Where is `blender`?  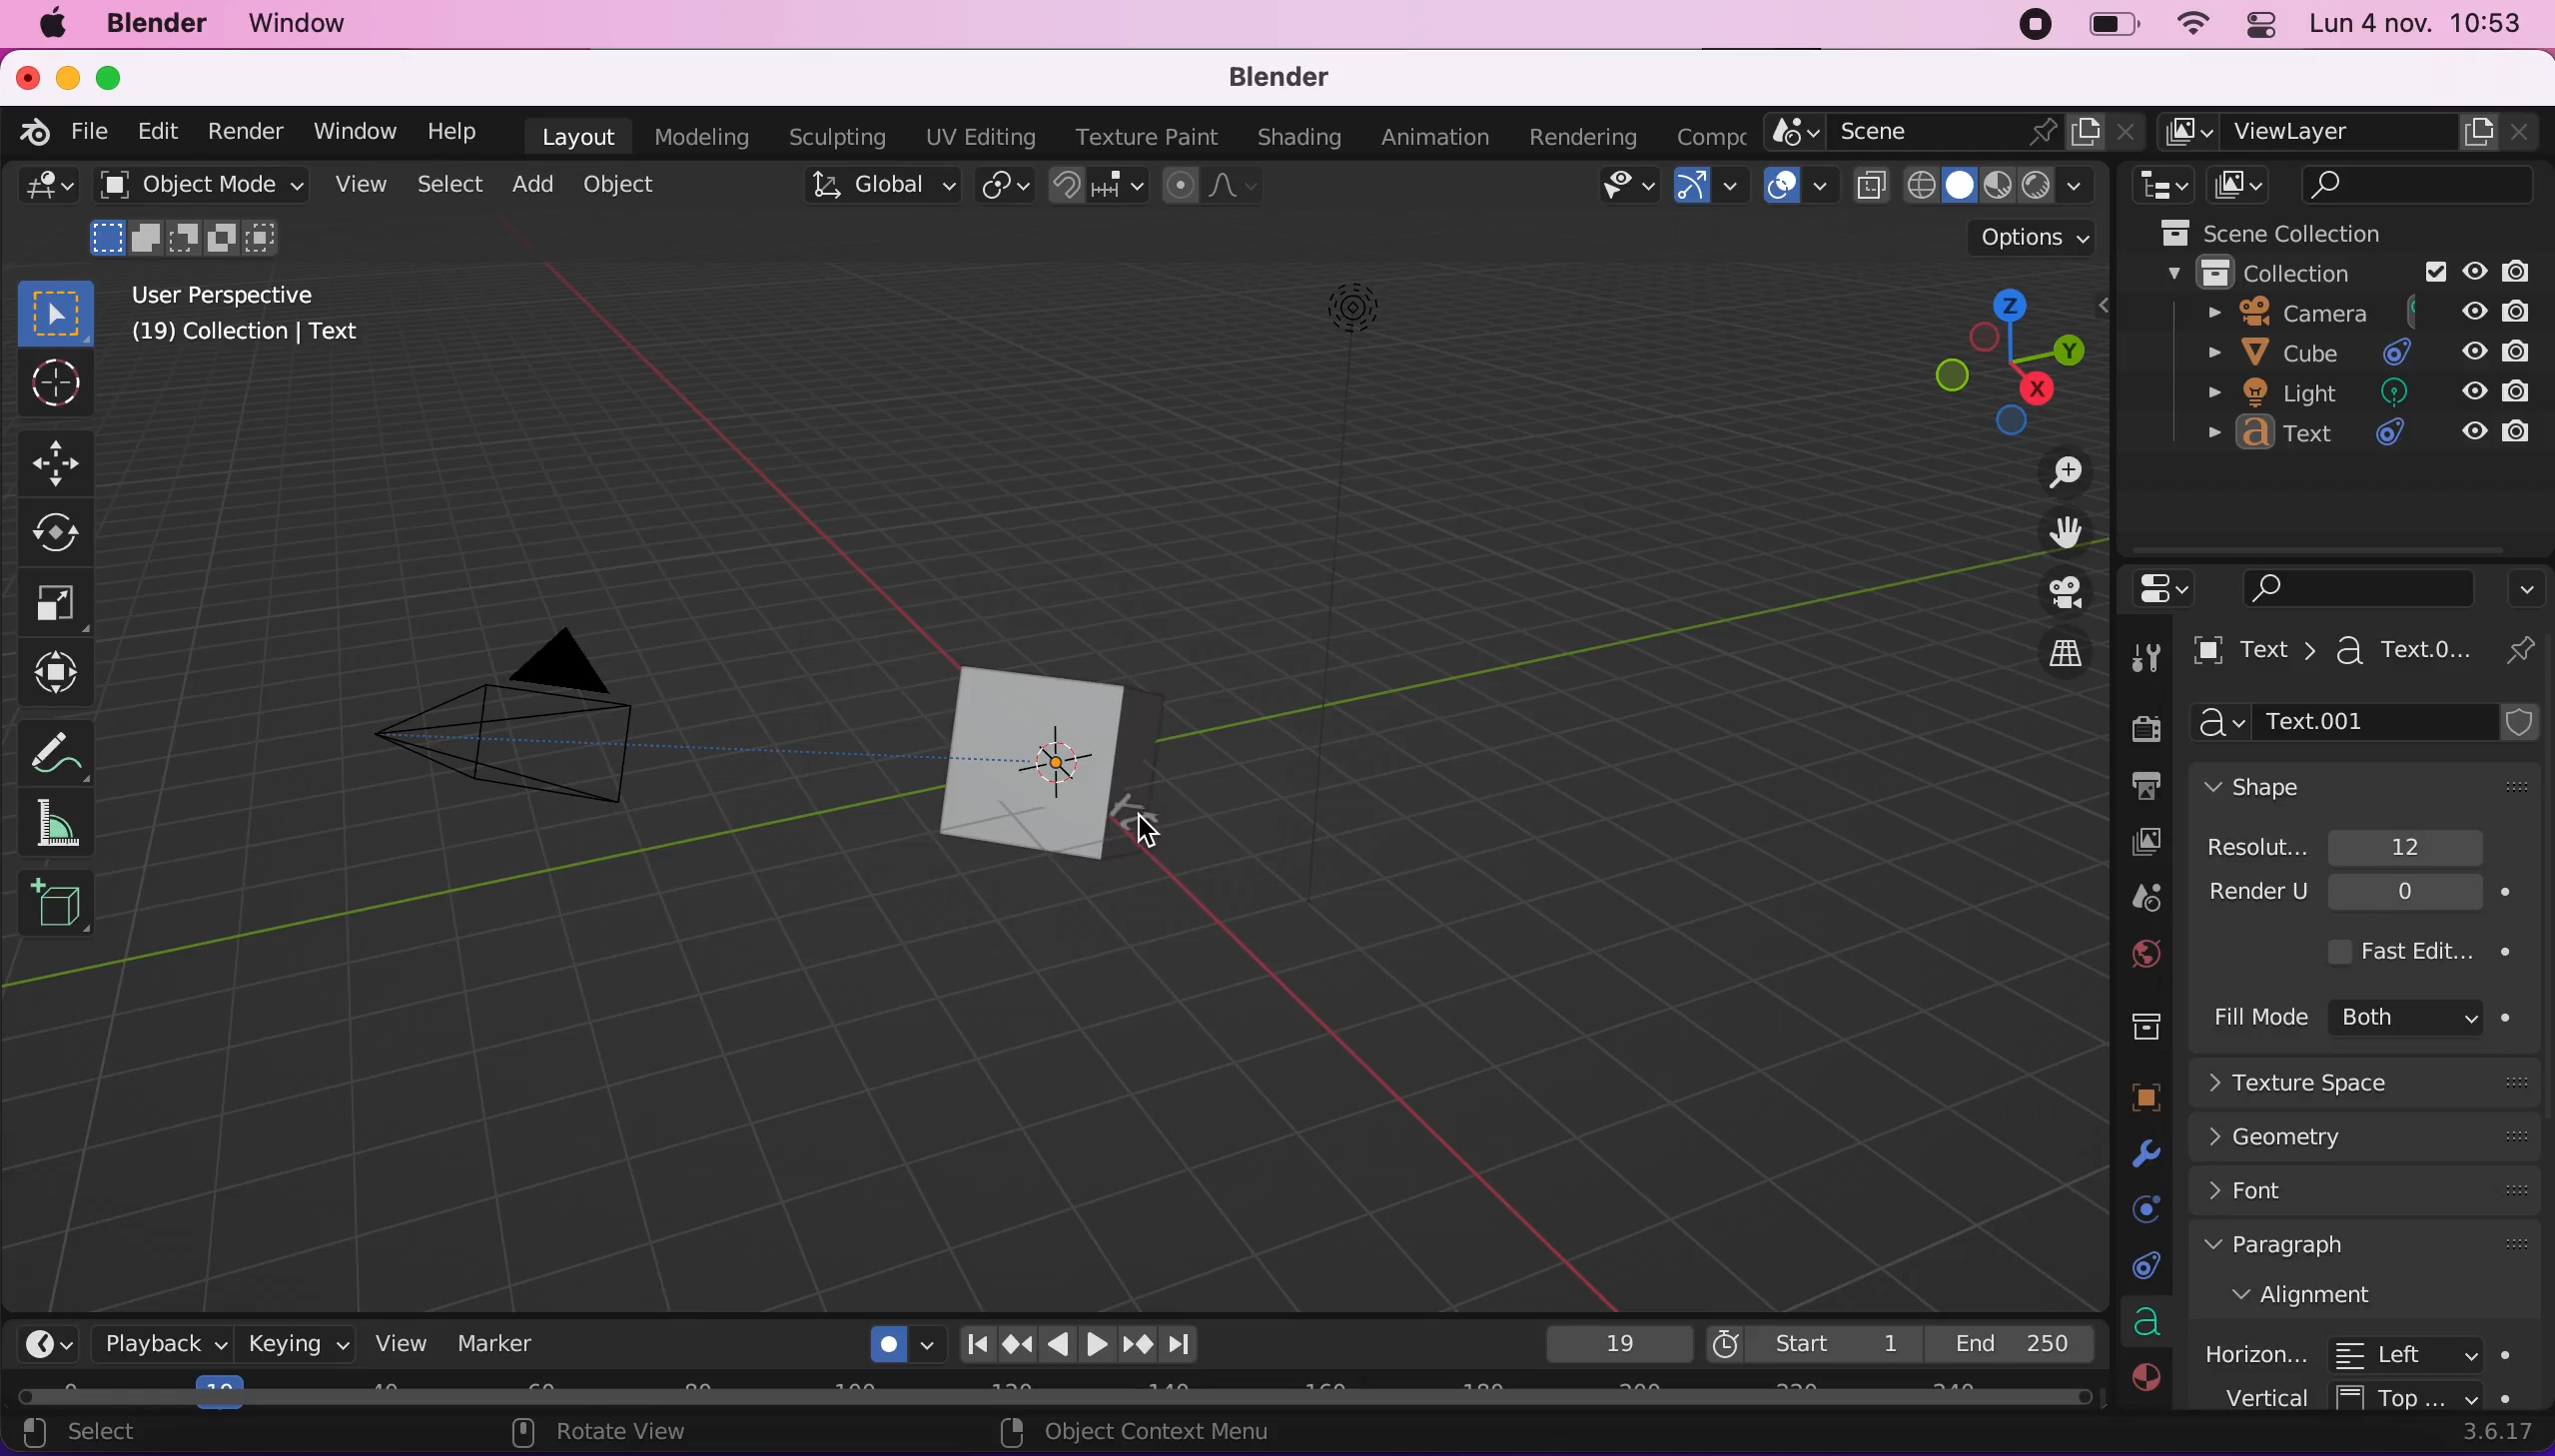 blender is located at coordinates (32, 133).